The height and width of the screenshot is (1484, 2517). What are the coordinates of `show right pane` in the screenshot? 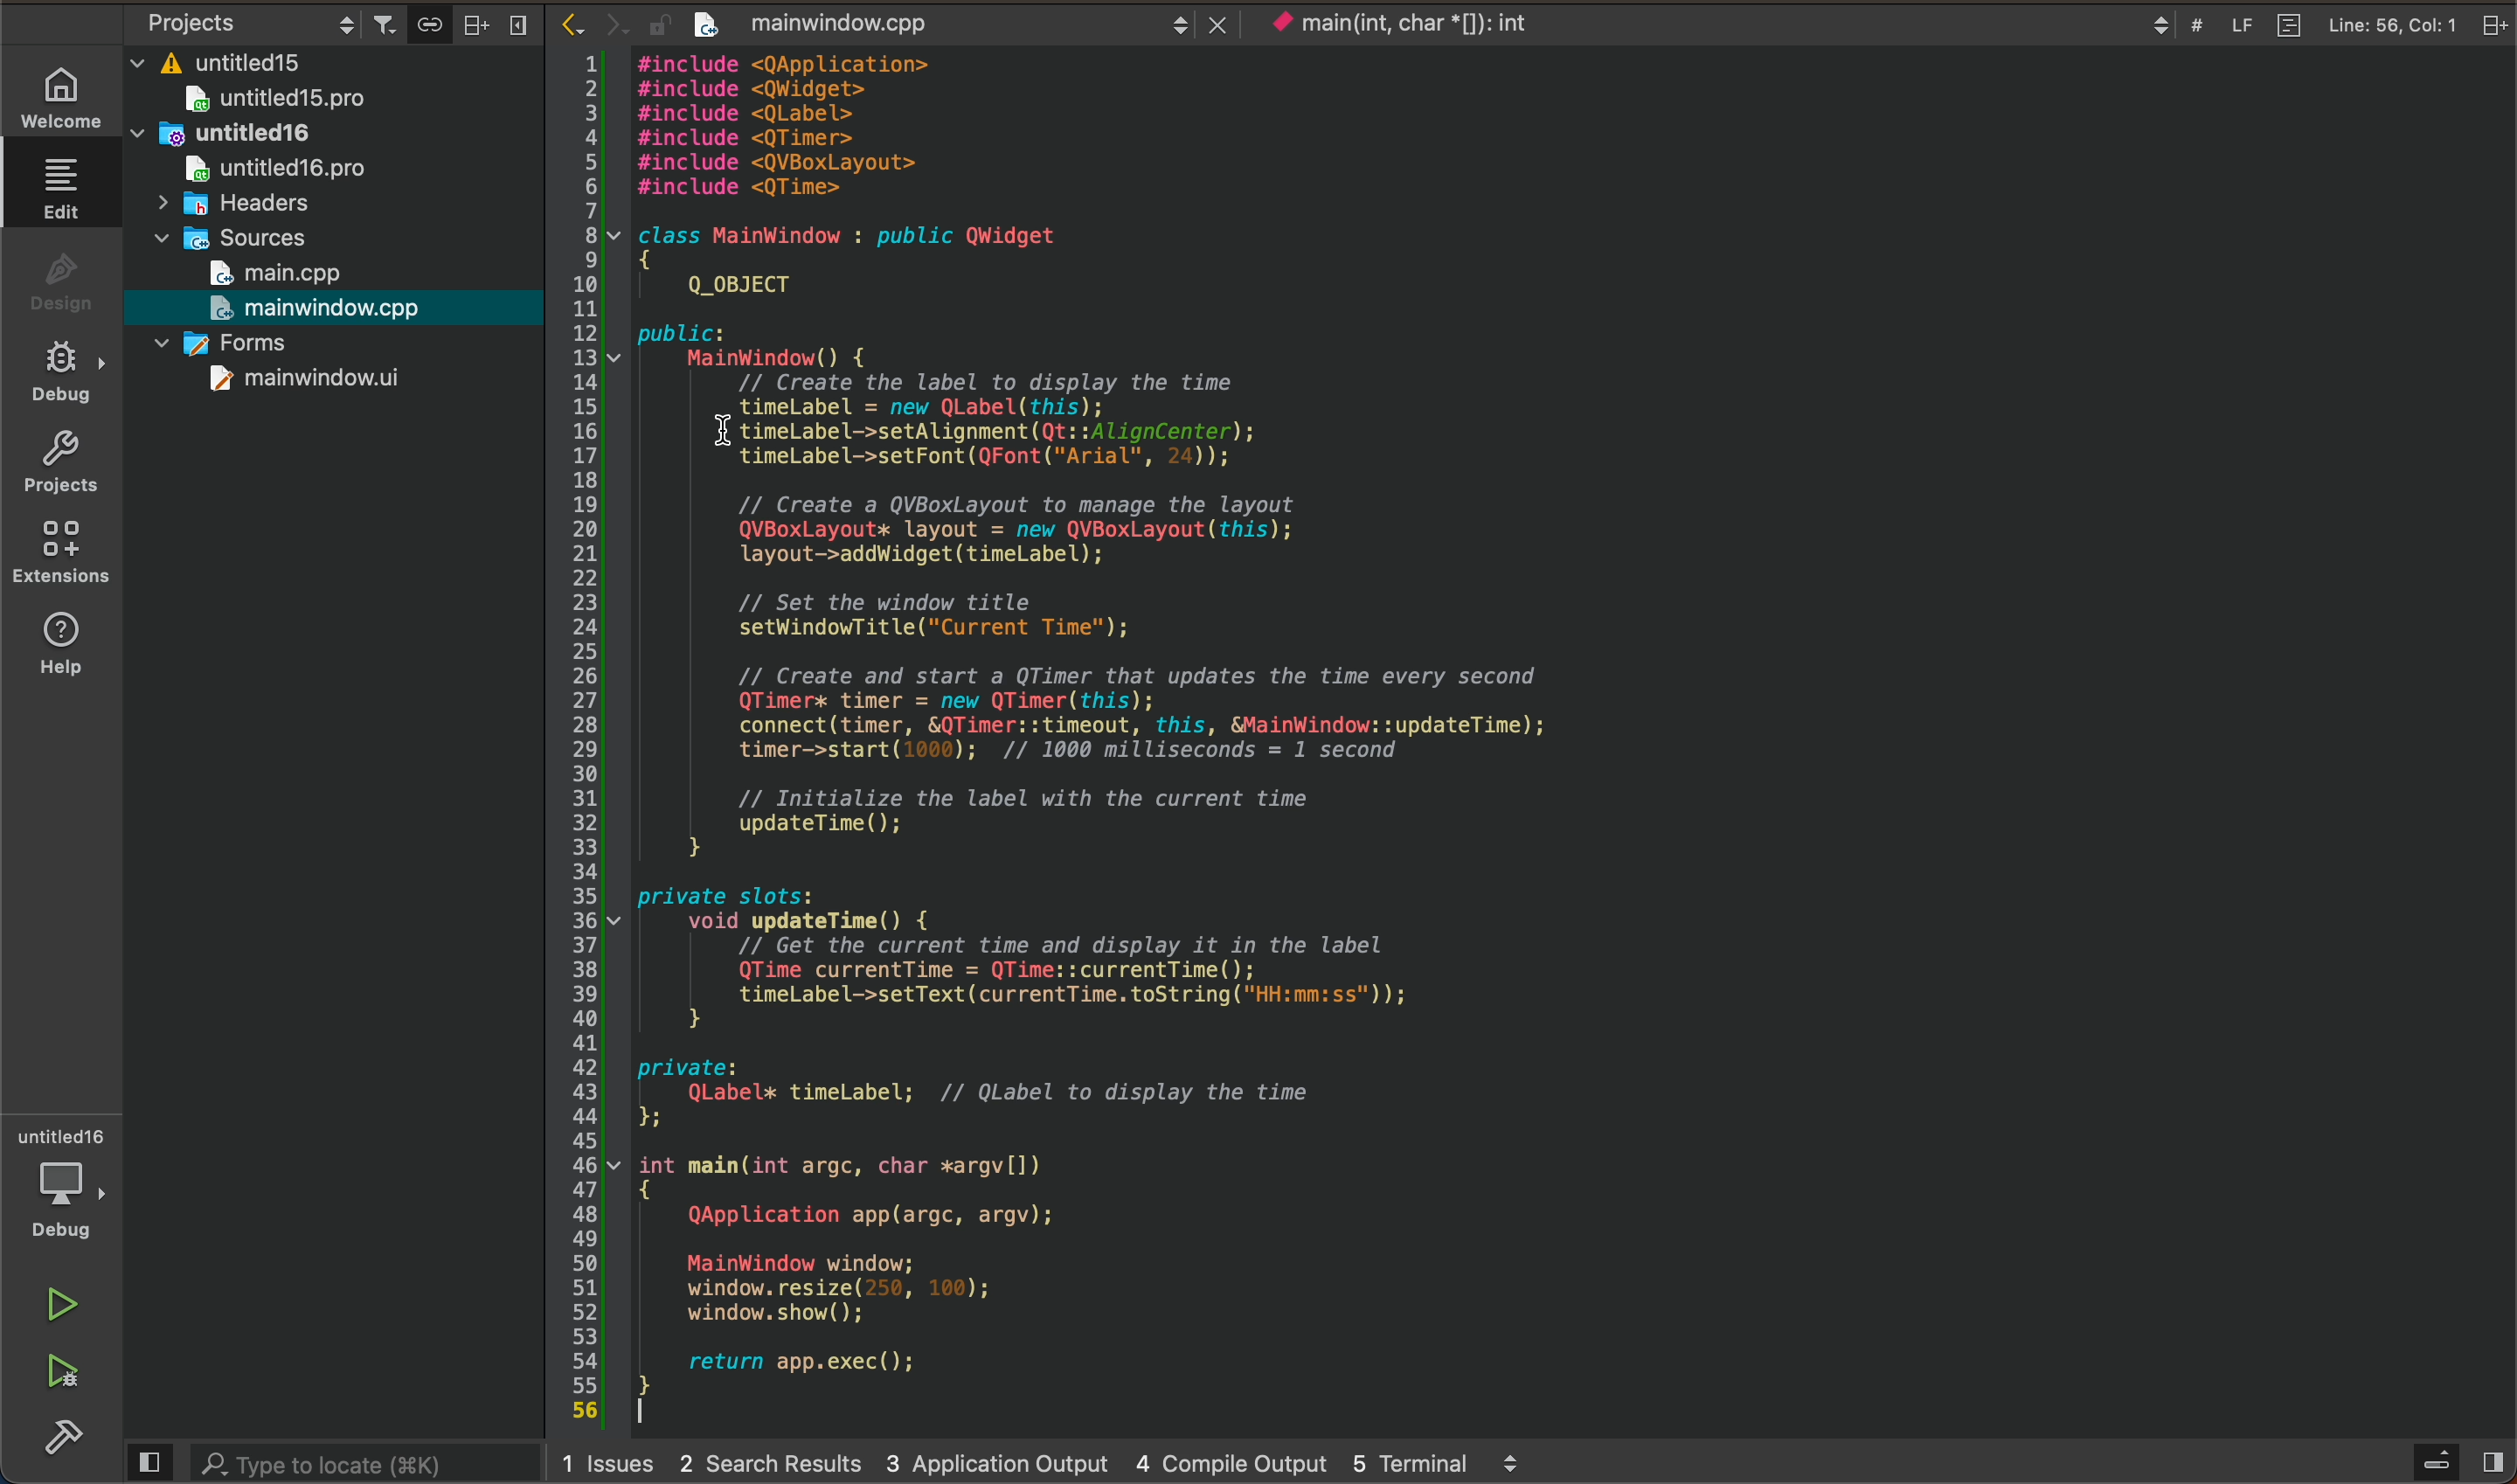 It's located at (2497, 1464).